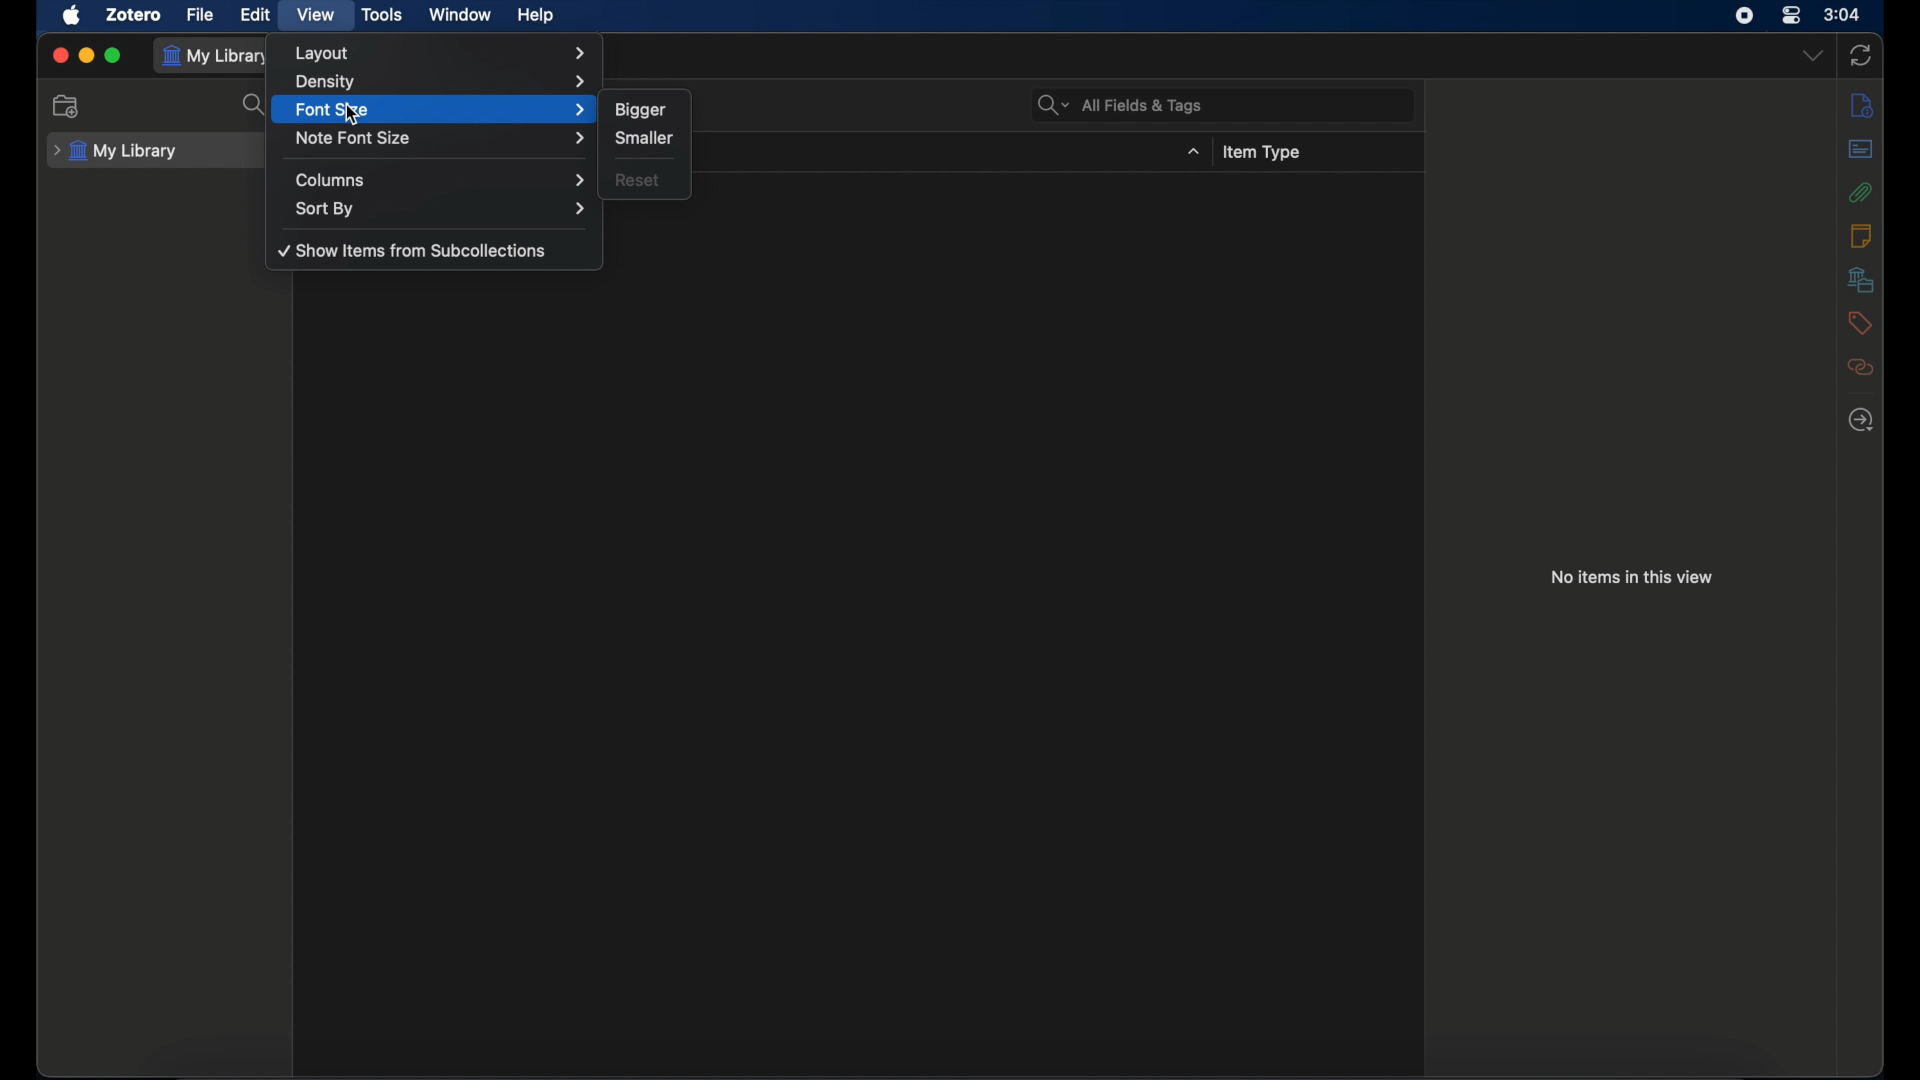 This screenshot has height=1080, width=1920. I want to click on maximize, so click(114, 56).